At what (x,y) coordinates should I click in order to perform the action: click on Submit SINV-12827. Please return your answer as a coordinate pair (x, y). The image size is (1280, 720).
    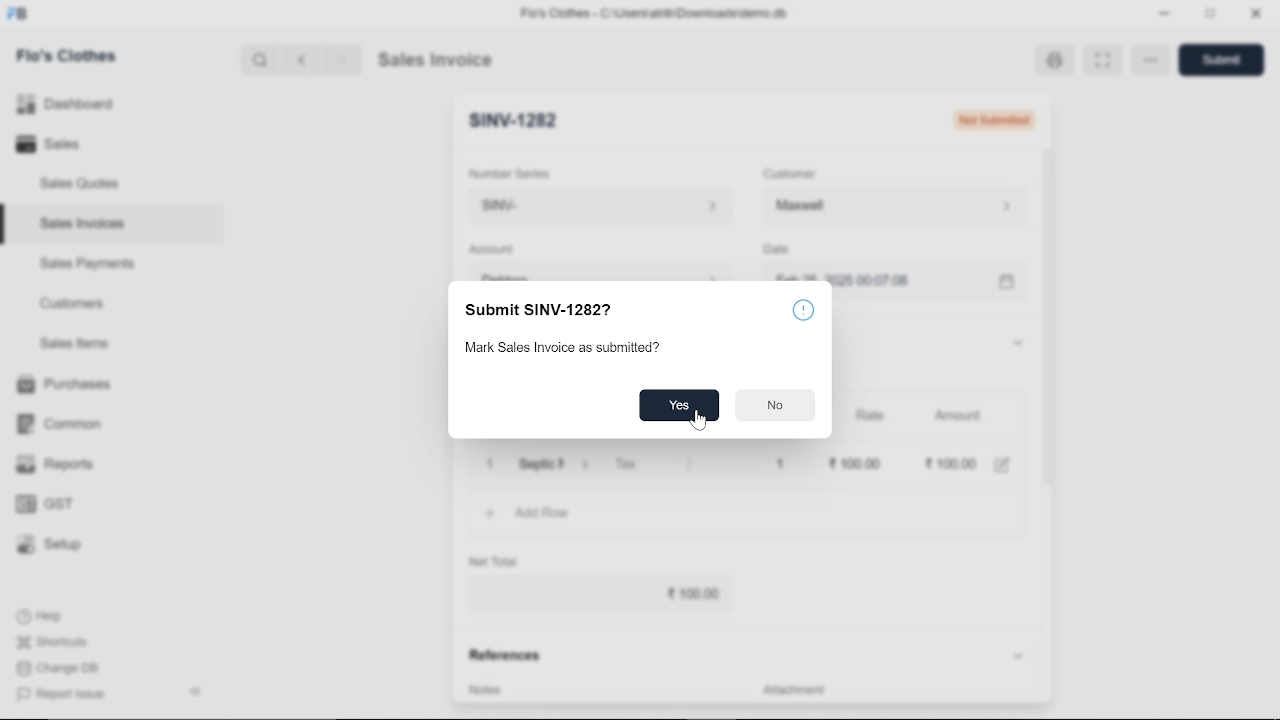
    Looking at the image, I should click on (540, 310).